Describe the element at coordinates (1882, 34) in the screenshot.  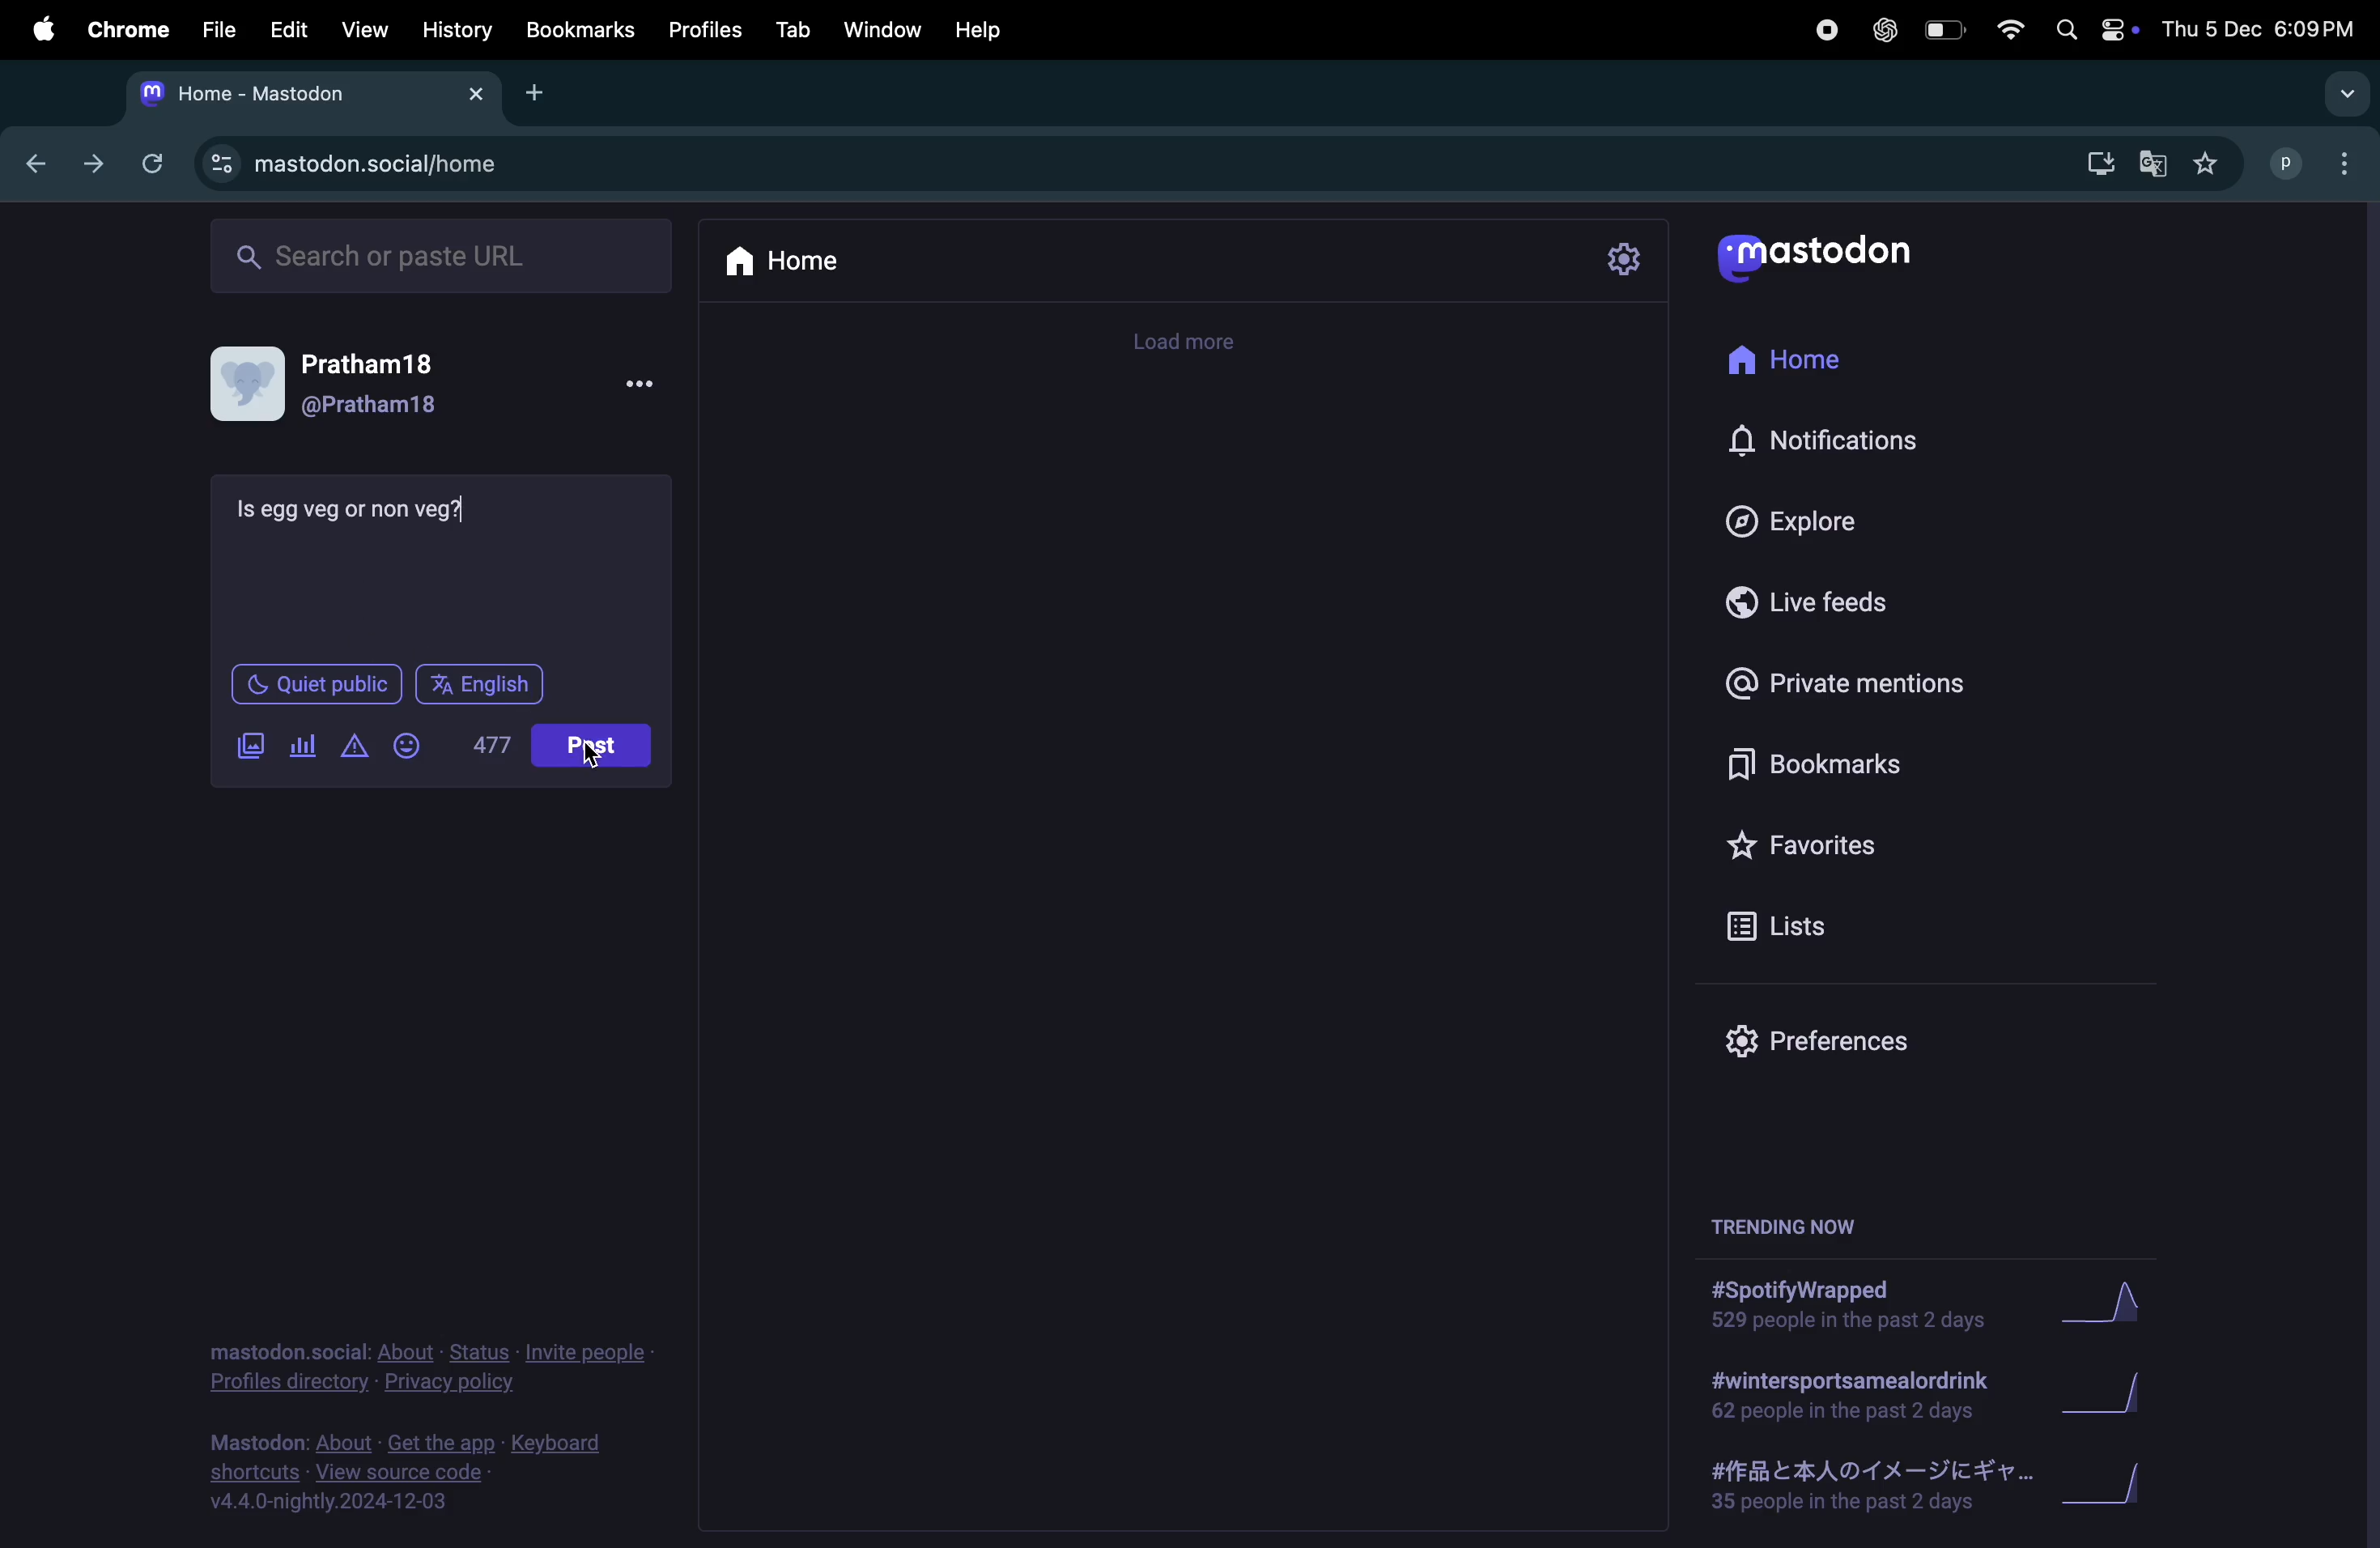
I see `chatgpt` at that location.